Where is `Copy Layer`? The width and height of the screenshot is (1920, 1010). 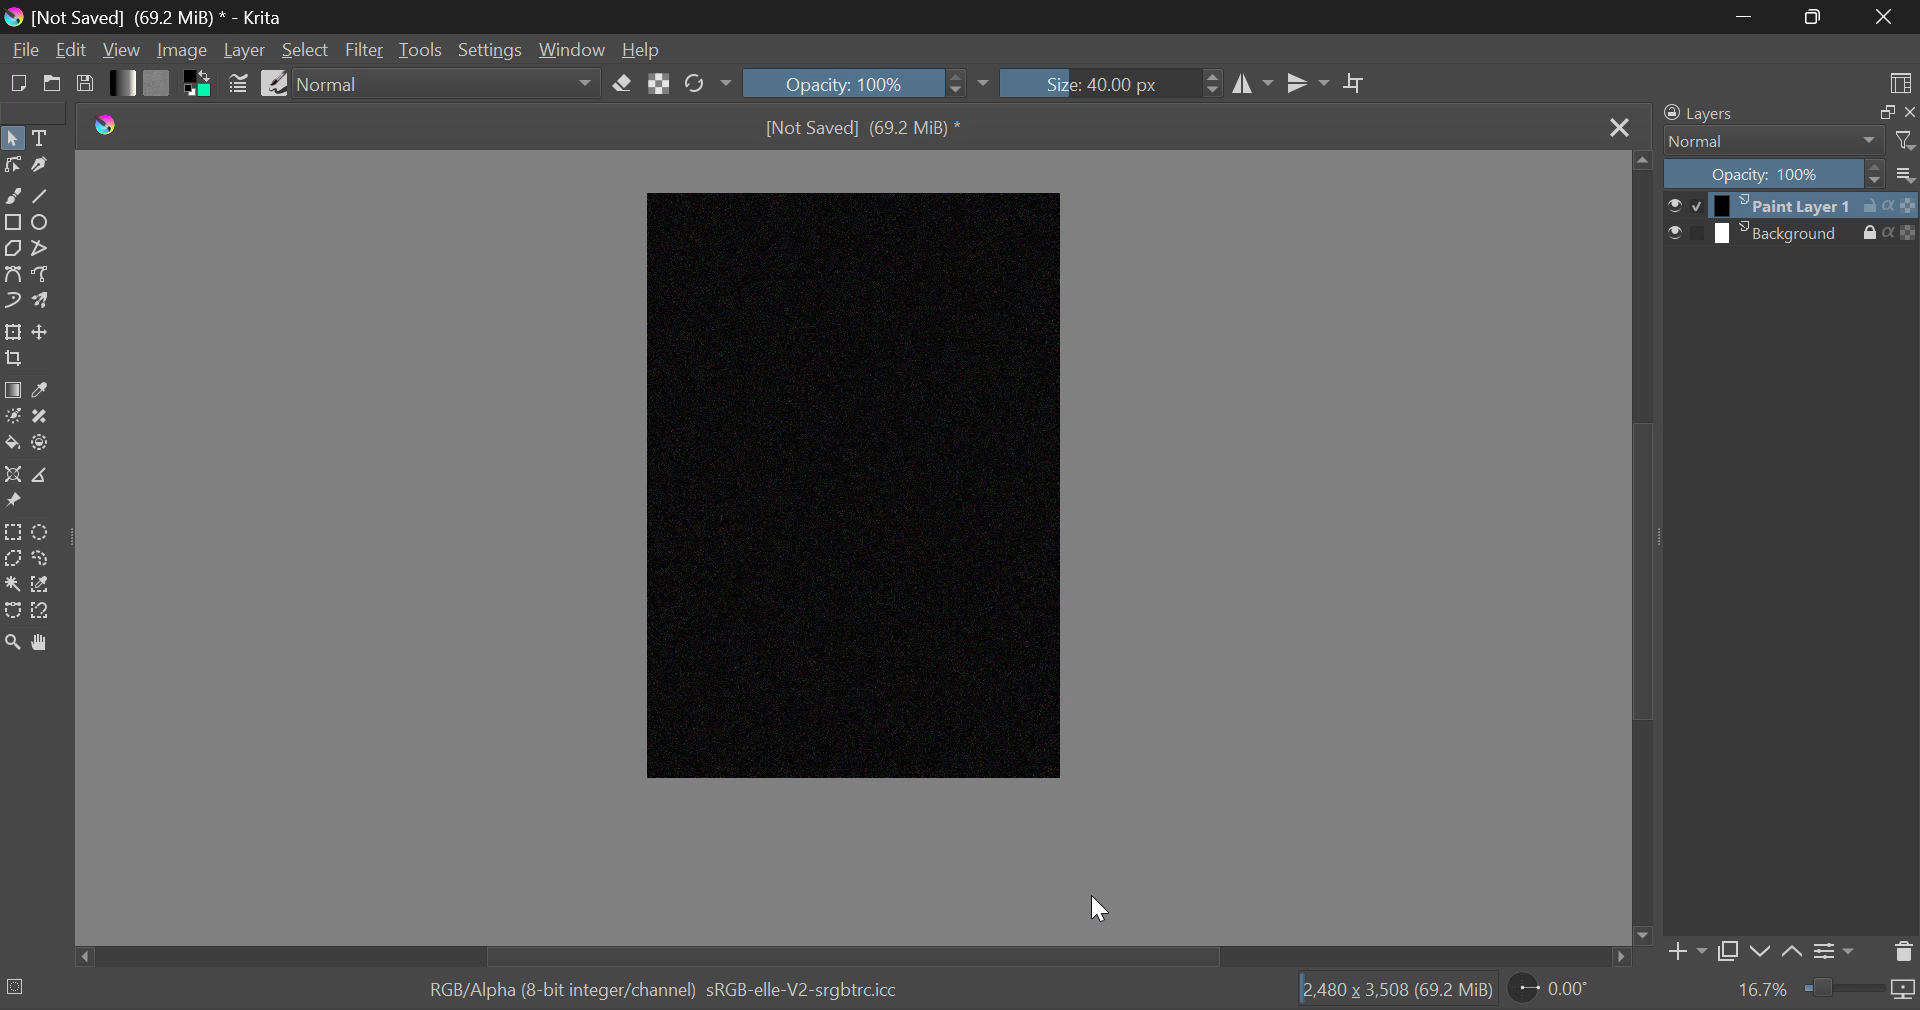 Copy Layer is located at coordinates (1726, 949).